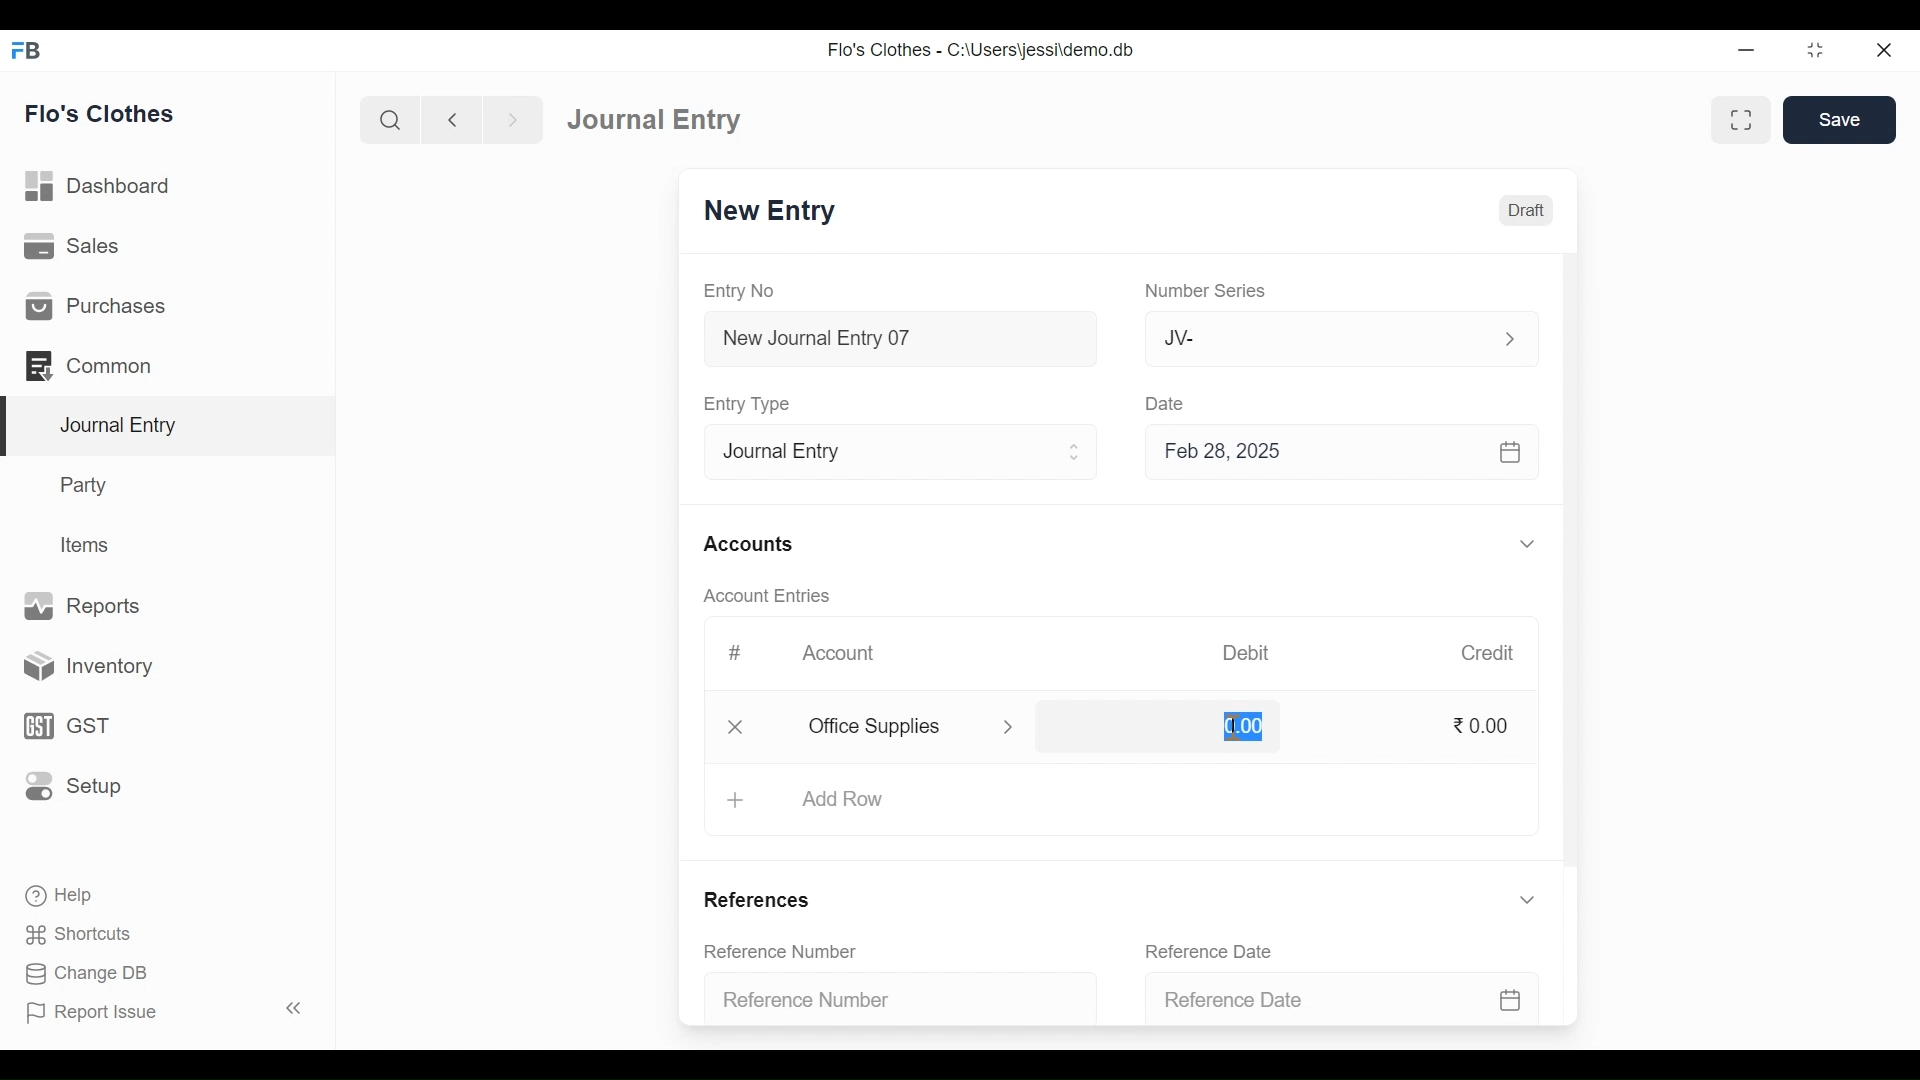 The width and height of the screenshot is (1920, 1080). Describe the element at coordinates (1244, 653) in the screenshot. I see `Debit` at that location.